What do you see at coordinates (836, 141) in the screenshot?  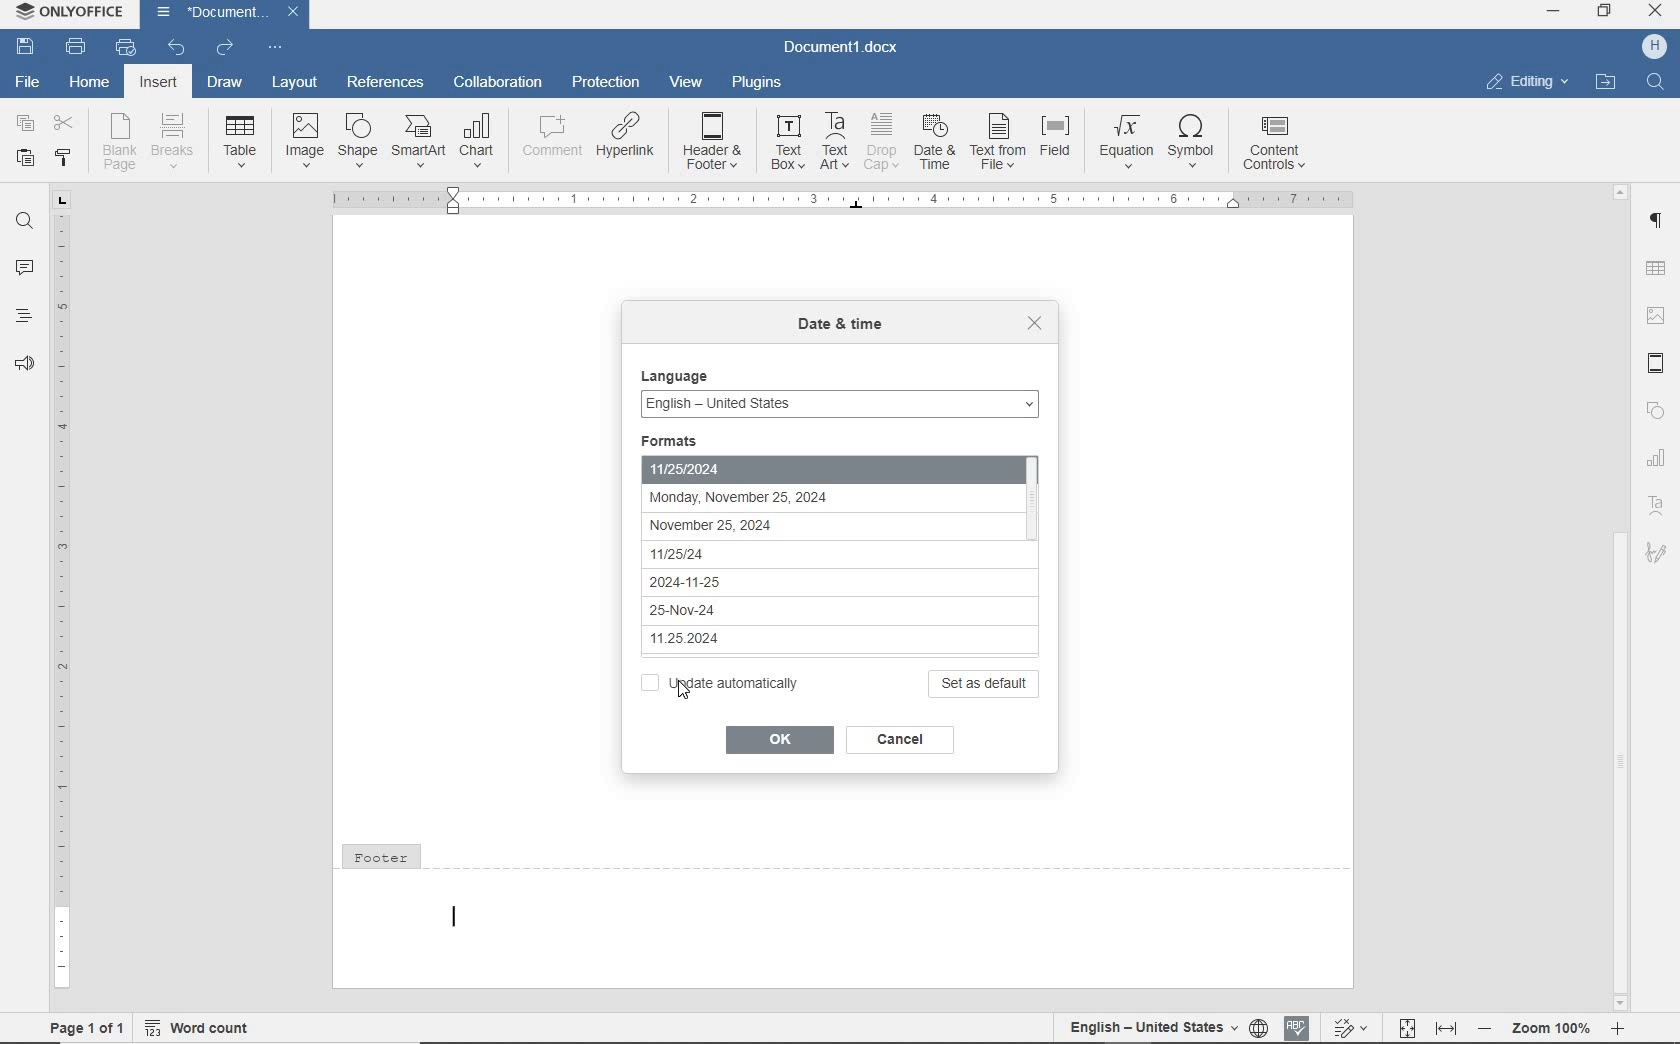 I see `text art` at bounding box center [836, 141].